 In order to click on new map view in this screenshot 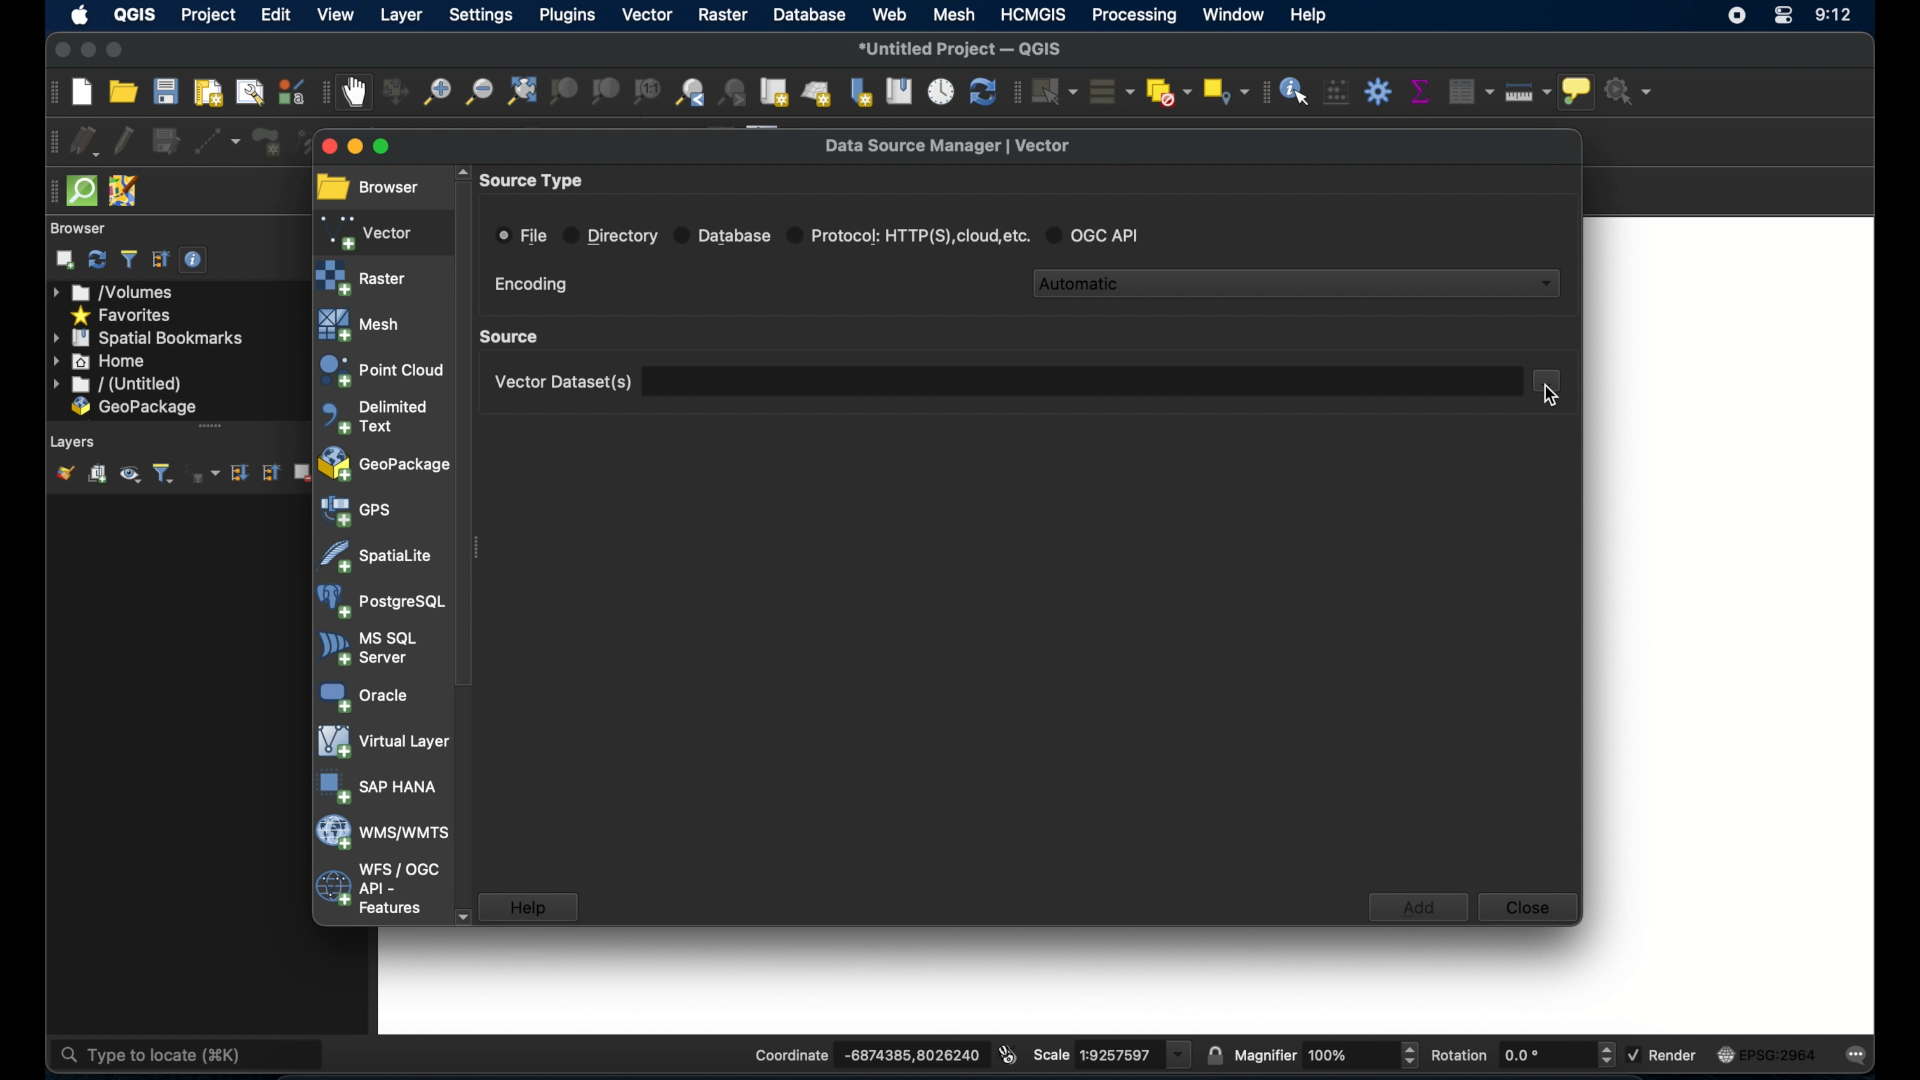, I will do `click(776, 91)`.